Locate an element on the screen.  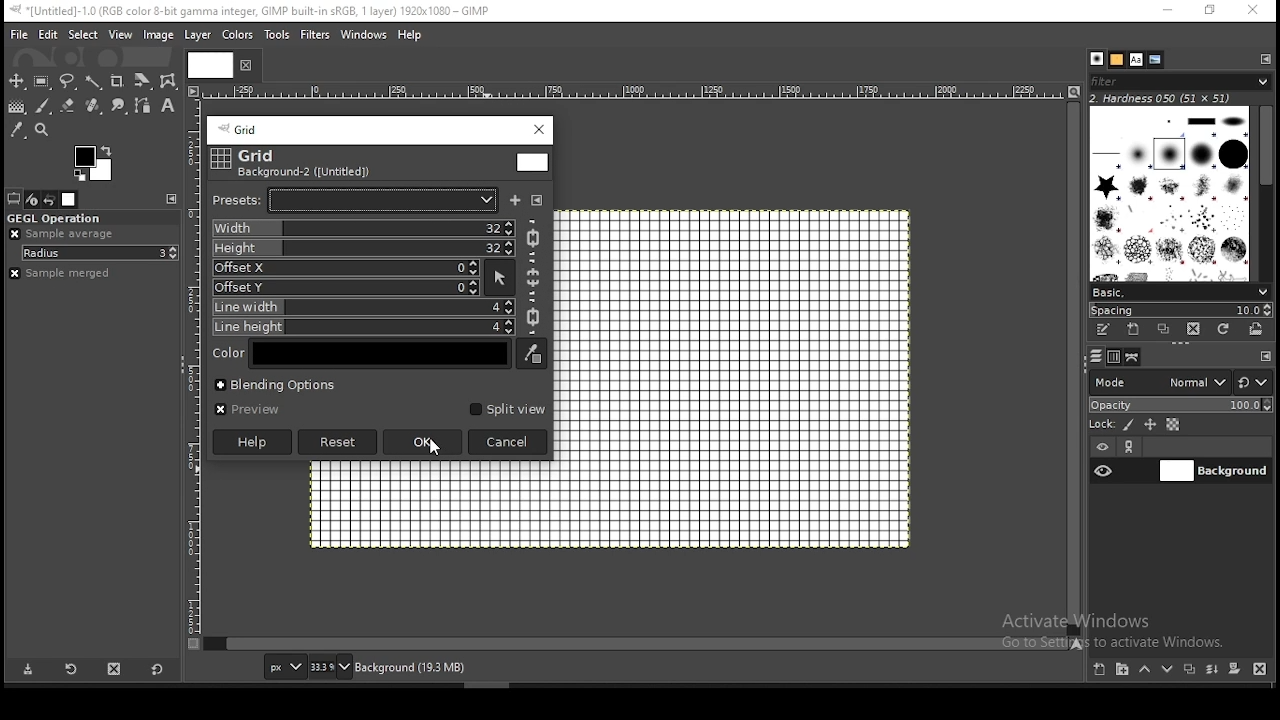
new layer  is located at coordinates (1101, 670).